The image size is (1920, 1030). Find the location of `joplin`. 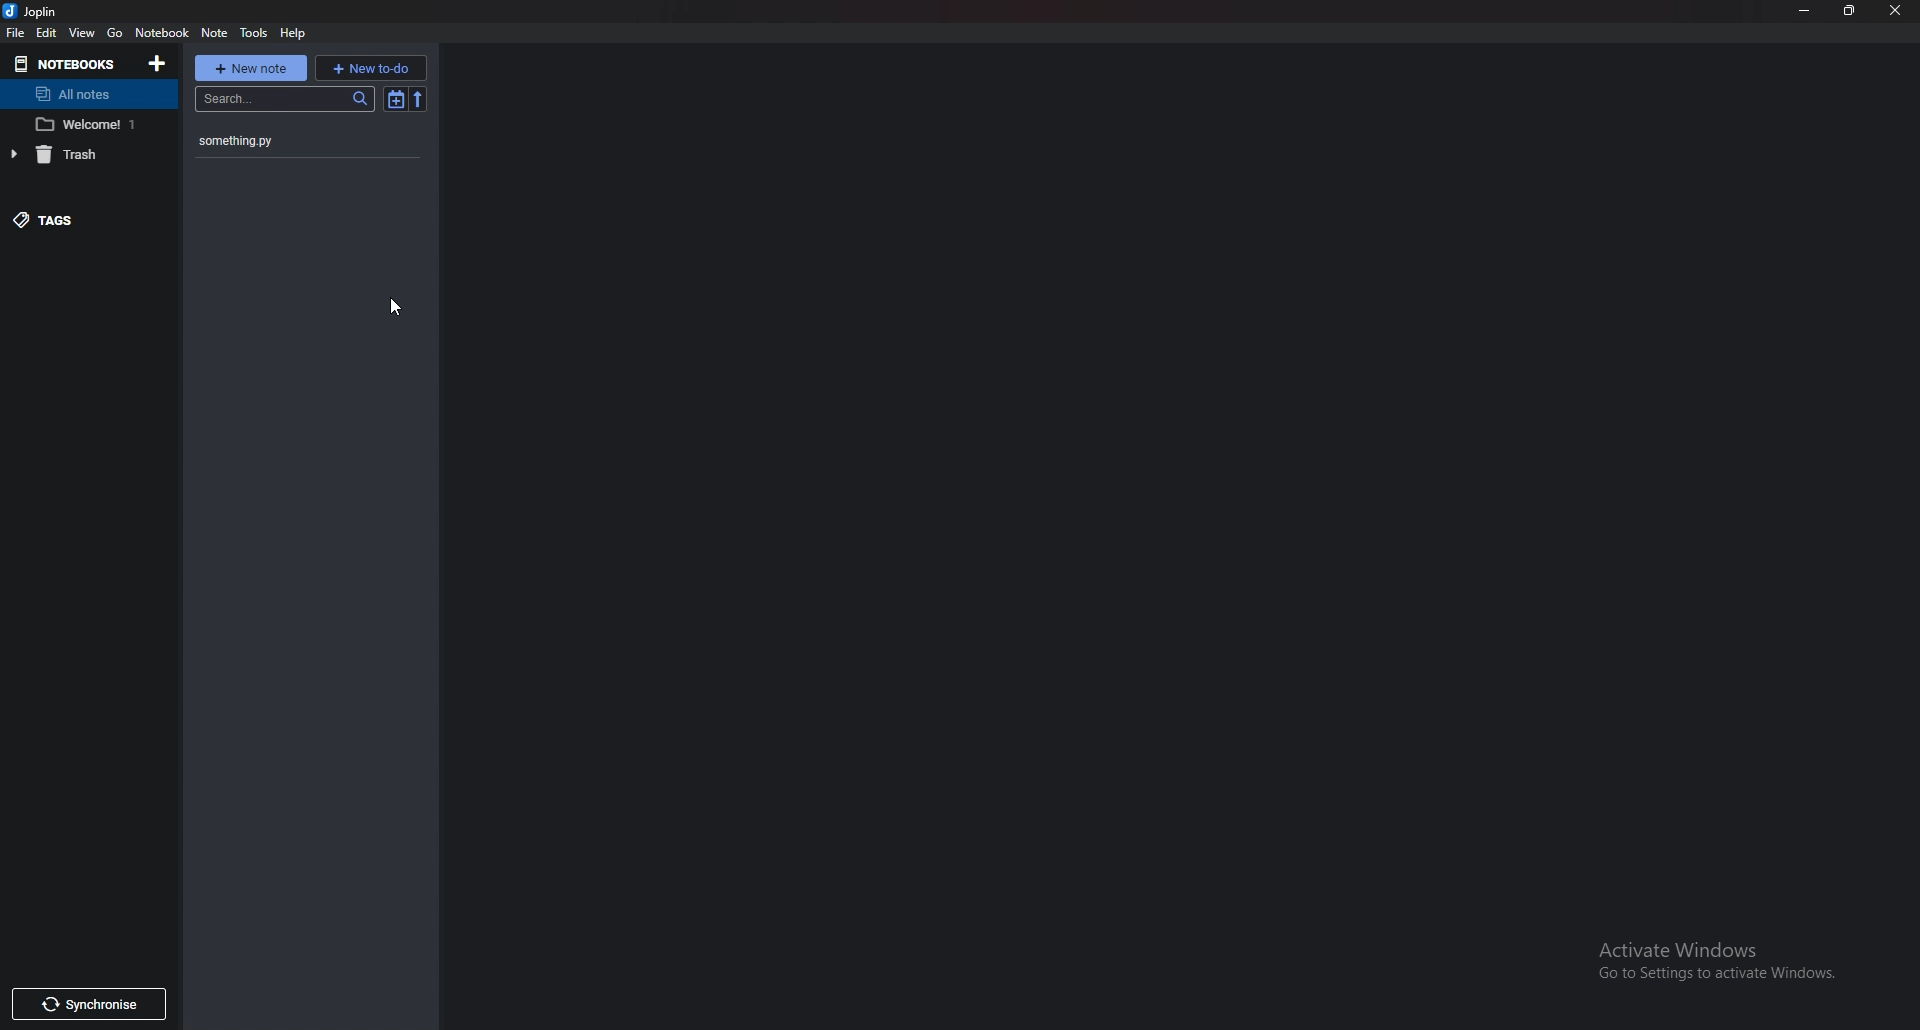

joplin is located at coordinates (34, 11).